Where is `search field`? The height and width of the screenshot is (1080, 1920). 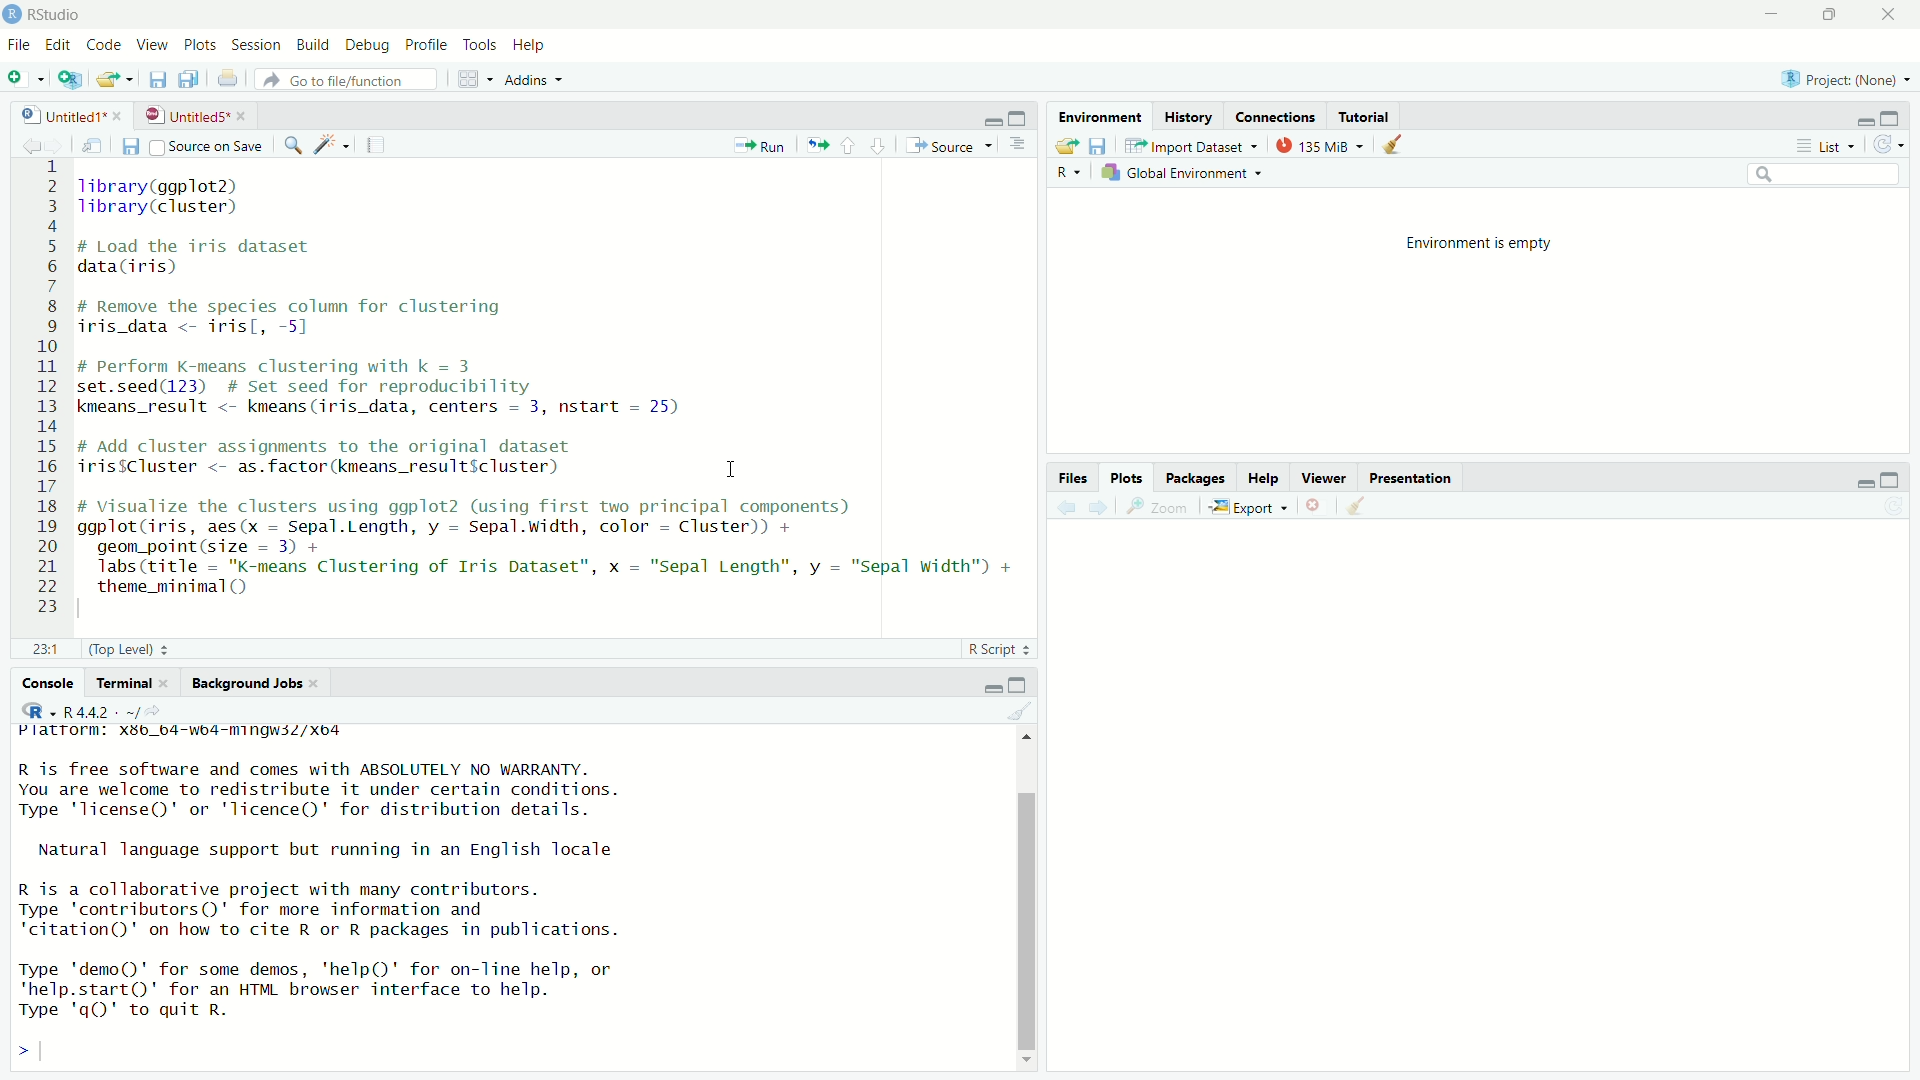
search field is located at coordinates (1821, 174).